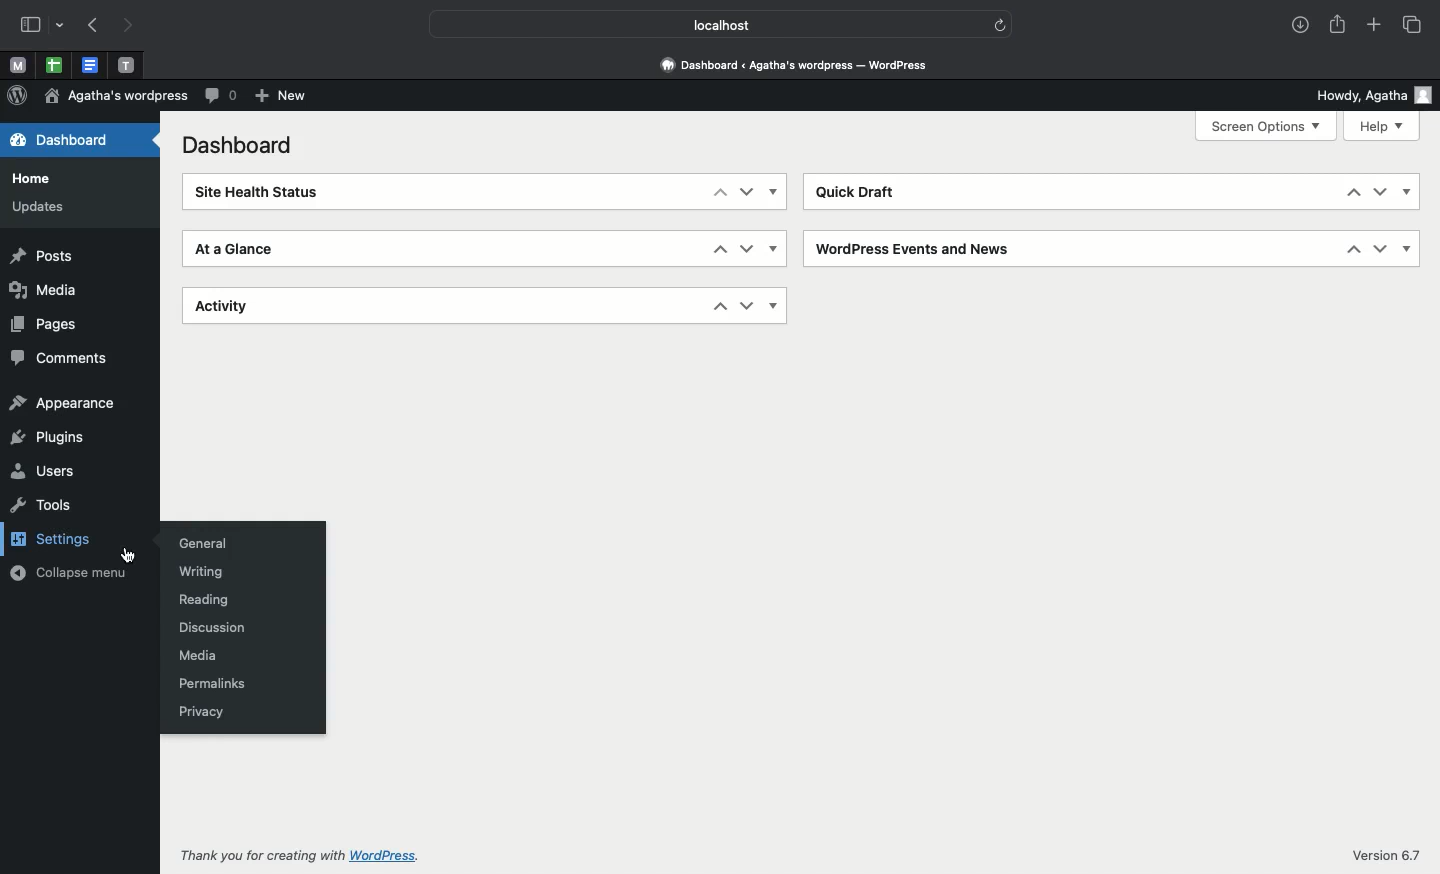  I want to click on Down, so click(1382, 193).